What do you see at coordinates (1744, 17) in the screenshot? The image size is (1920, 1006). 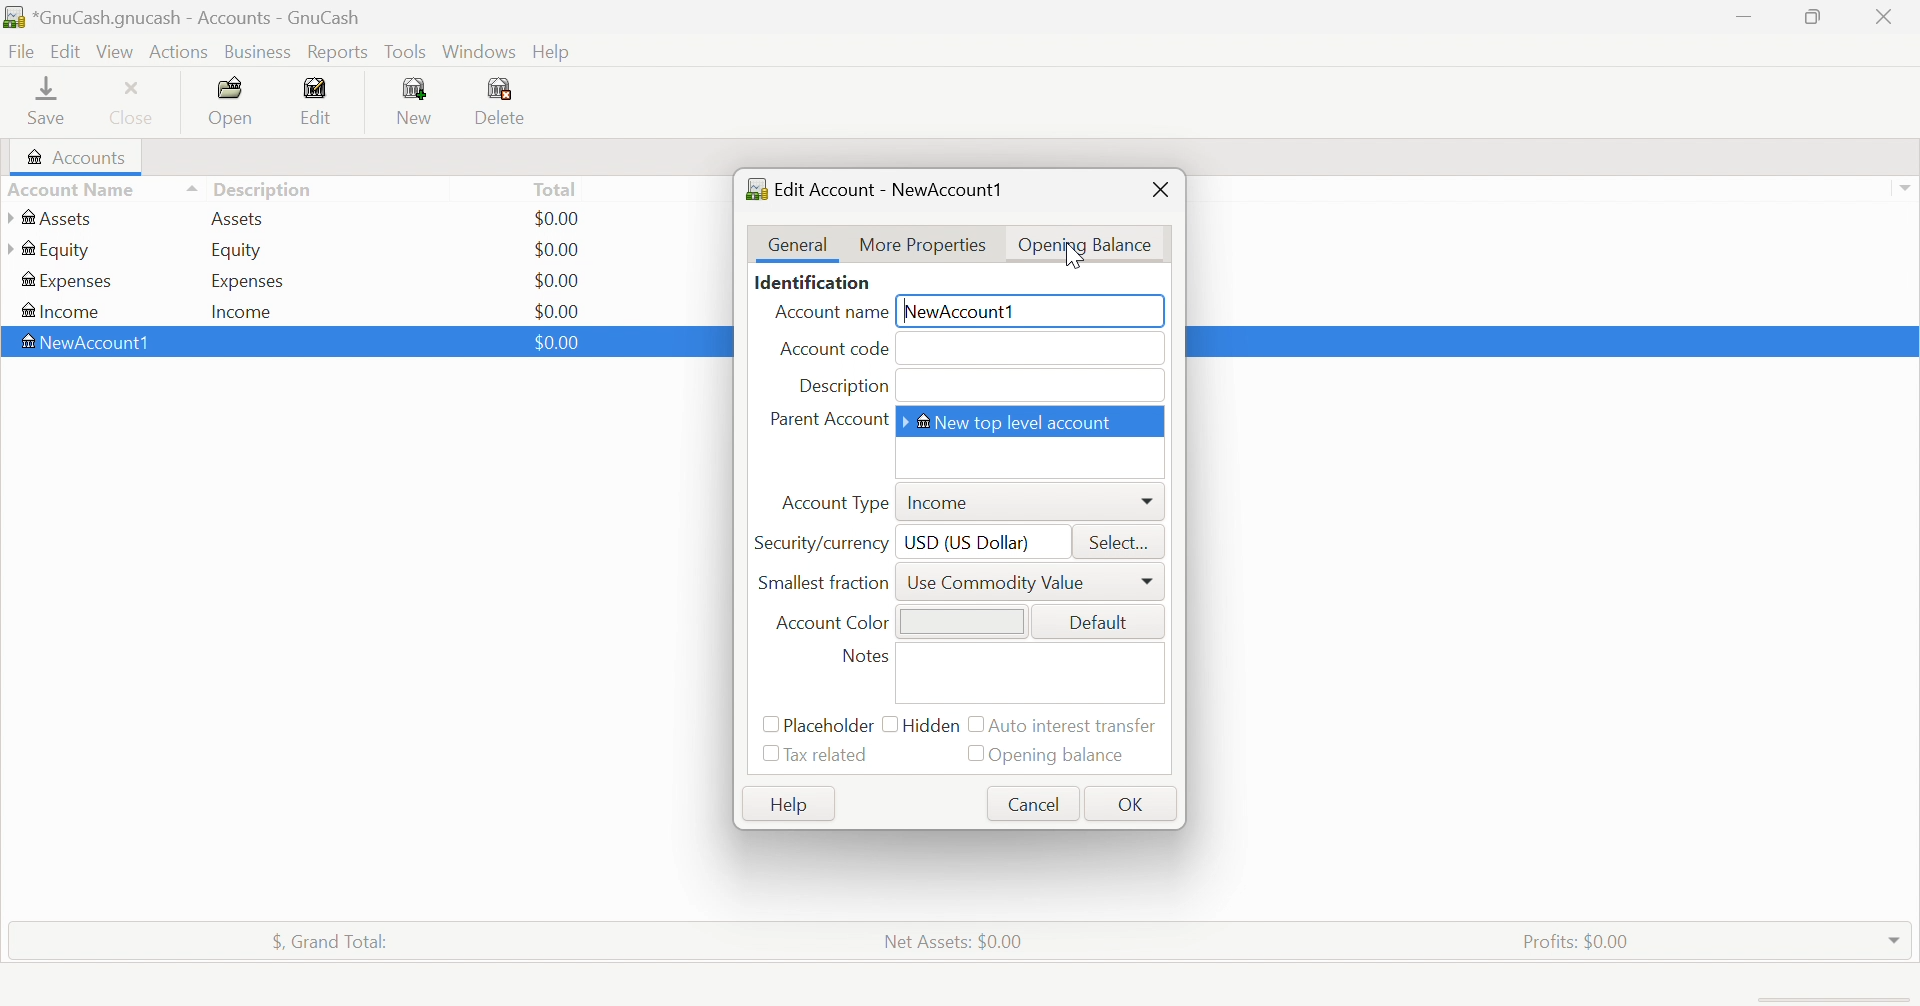 I see `Minimize` at bounding box center [1744, 17].